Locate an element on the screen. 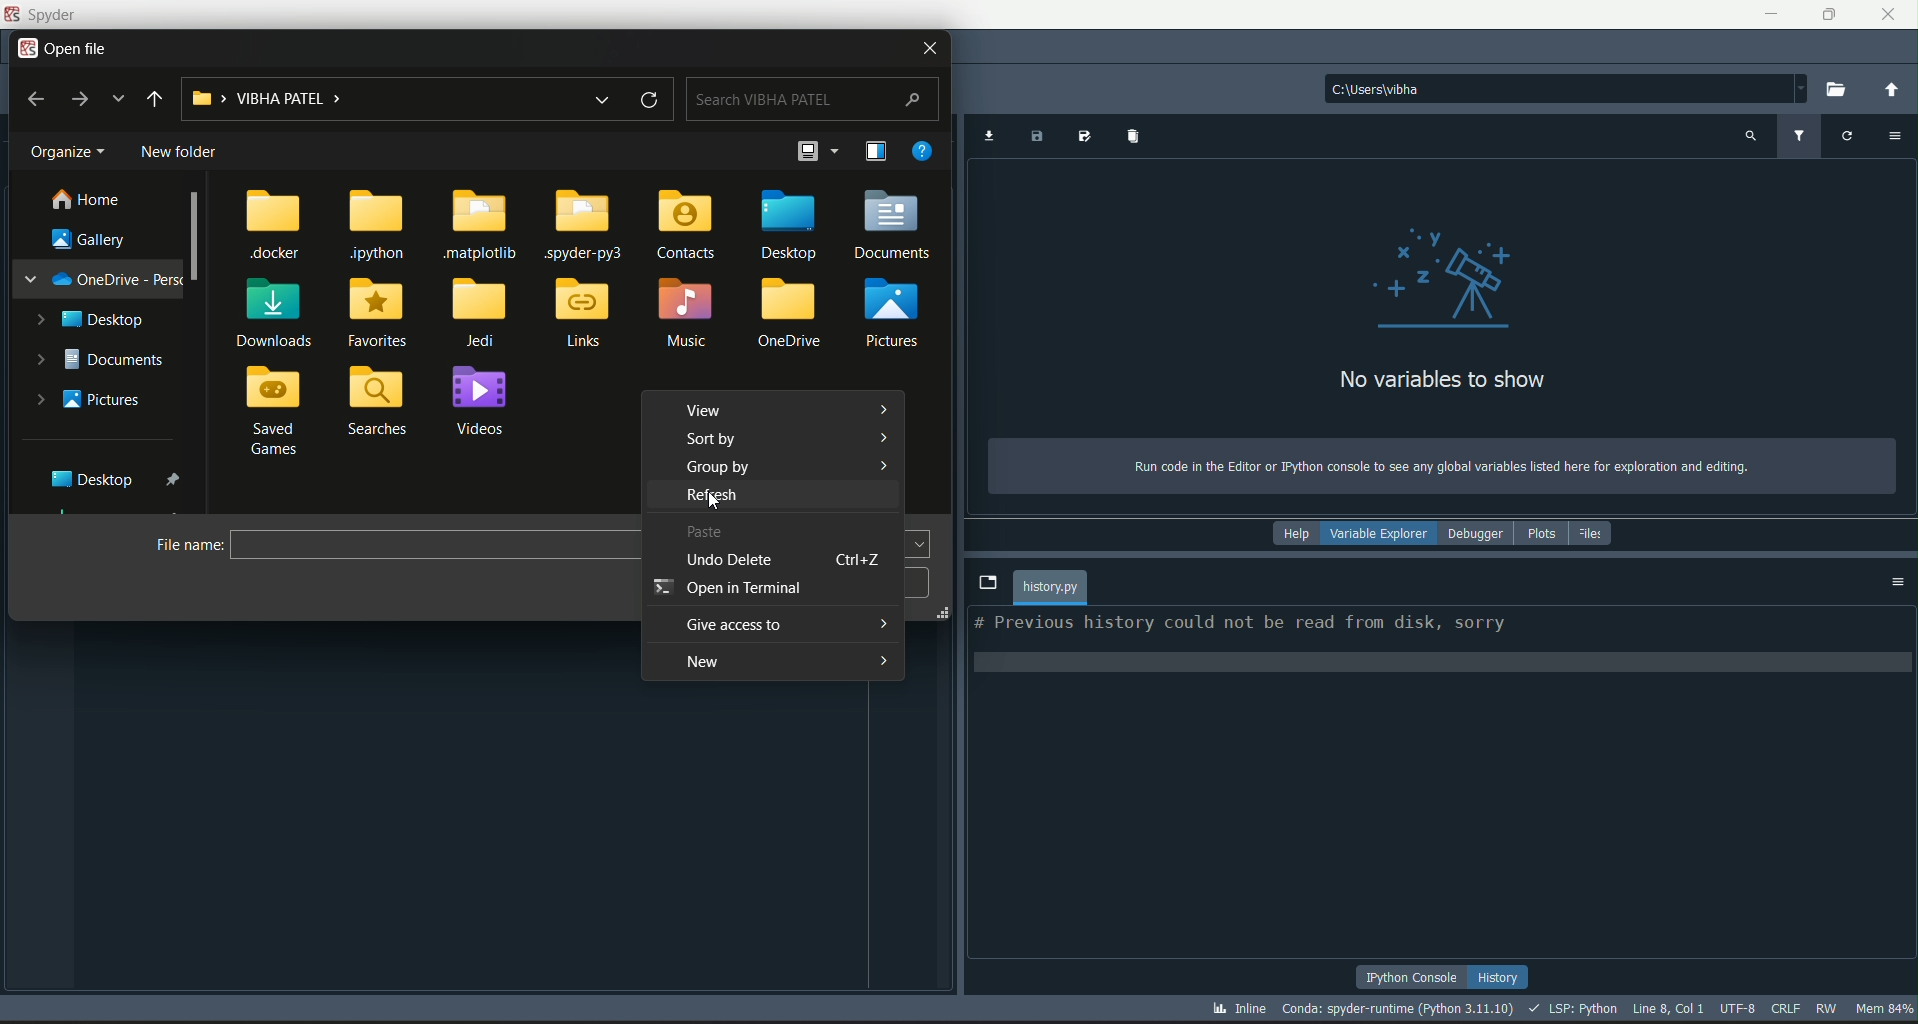  more options is located at coordinates (837, 149).